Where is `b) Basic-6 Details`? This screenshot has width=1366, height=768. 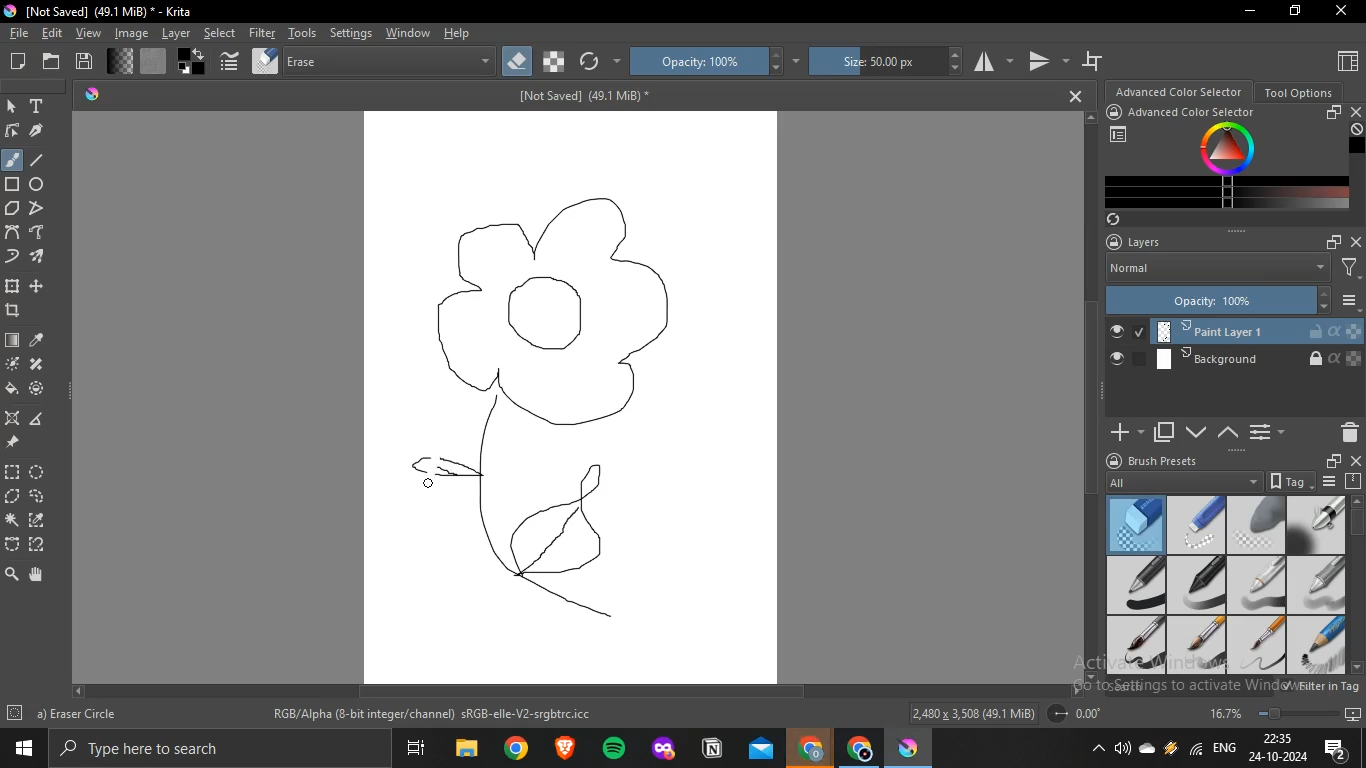
b) Basic-6 Details is located at coordinates (84, 713).